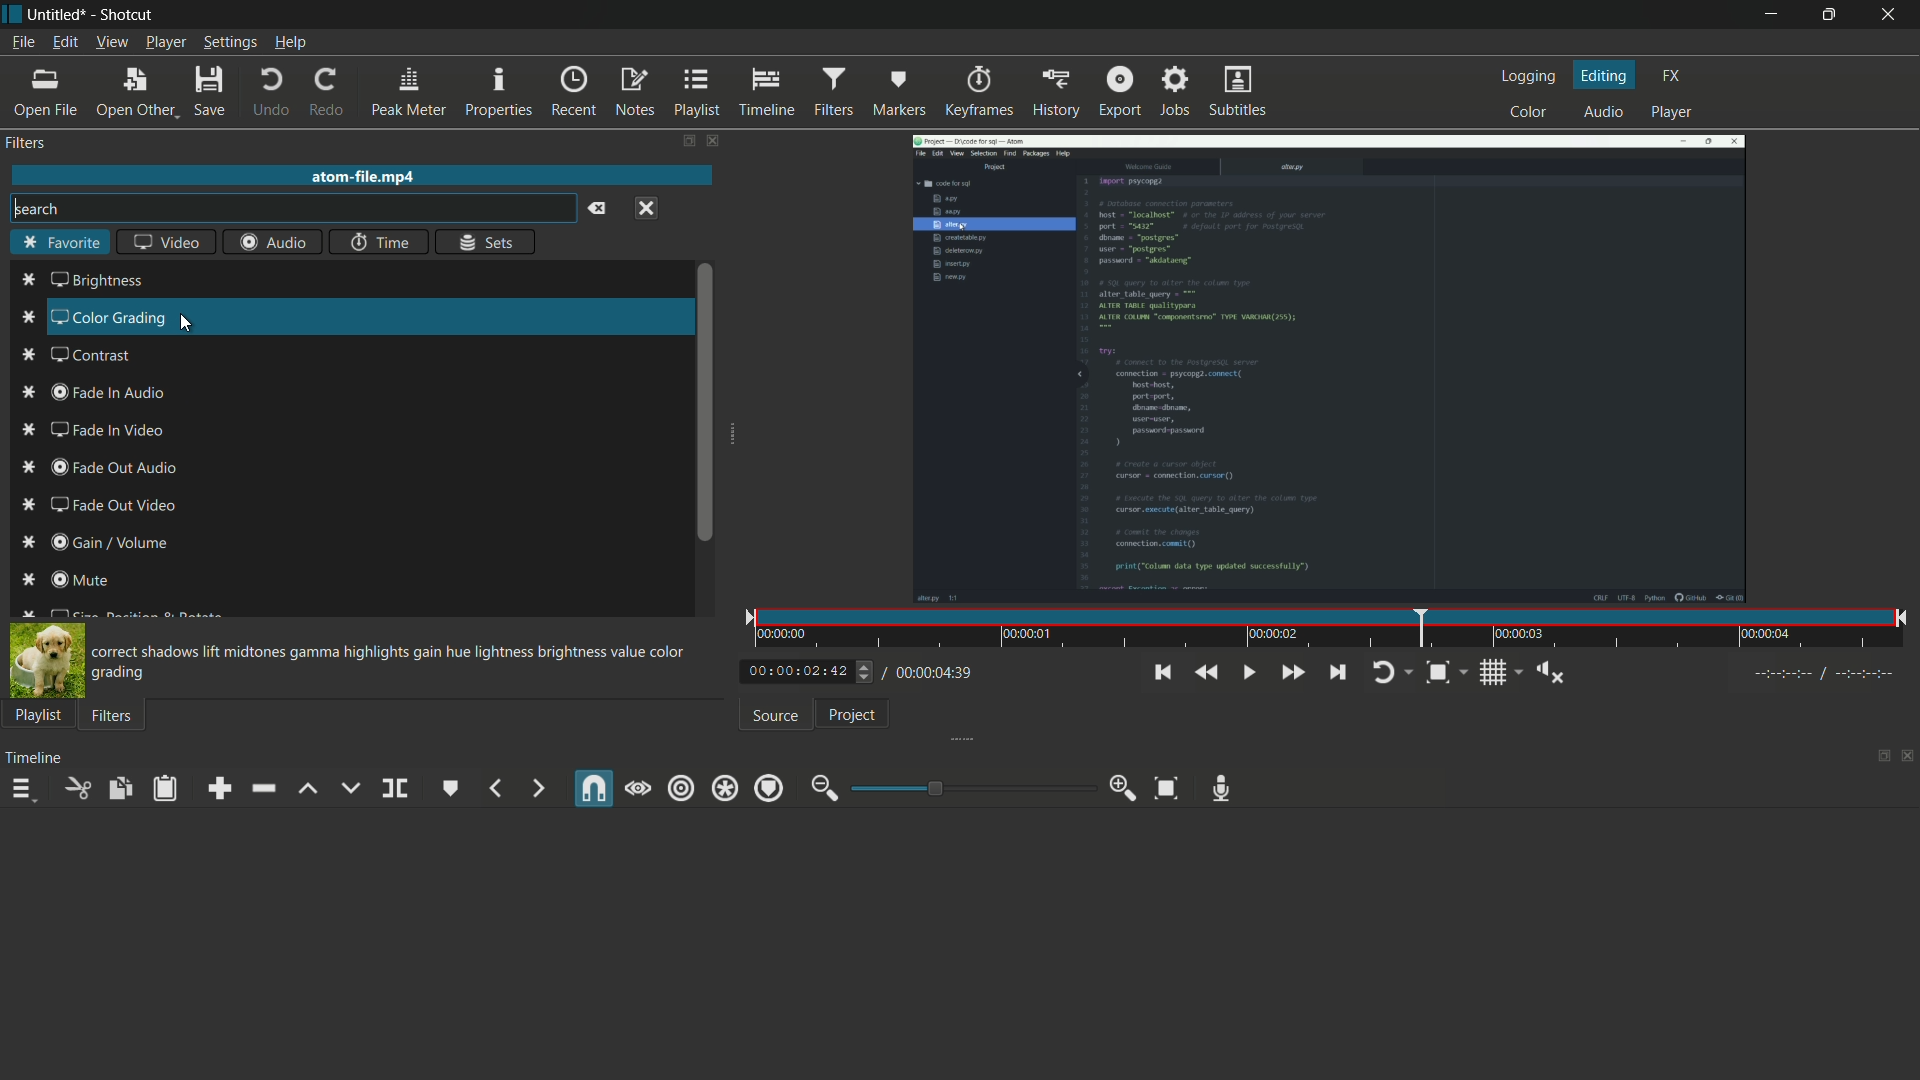  I want to click on next markers, so click(536, 788).